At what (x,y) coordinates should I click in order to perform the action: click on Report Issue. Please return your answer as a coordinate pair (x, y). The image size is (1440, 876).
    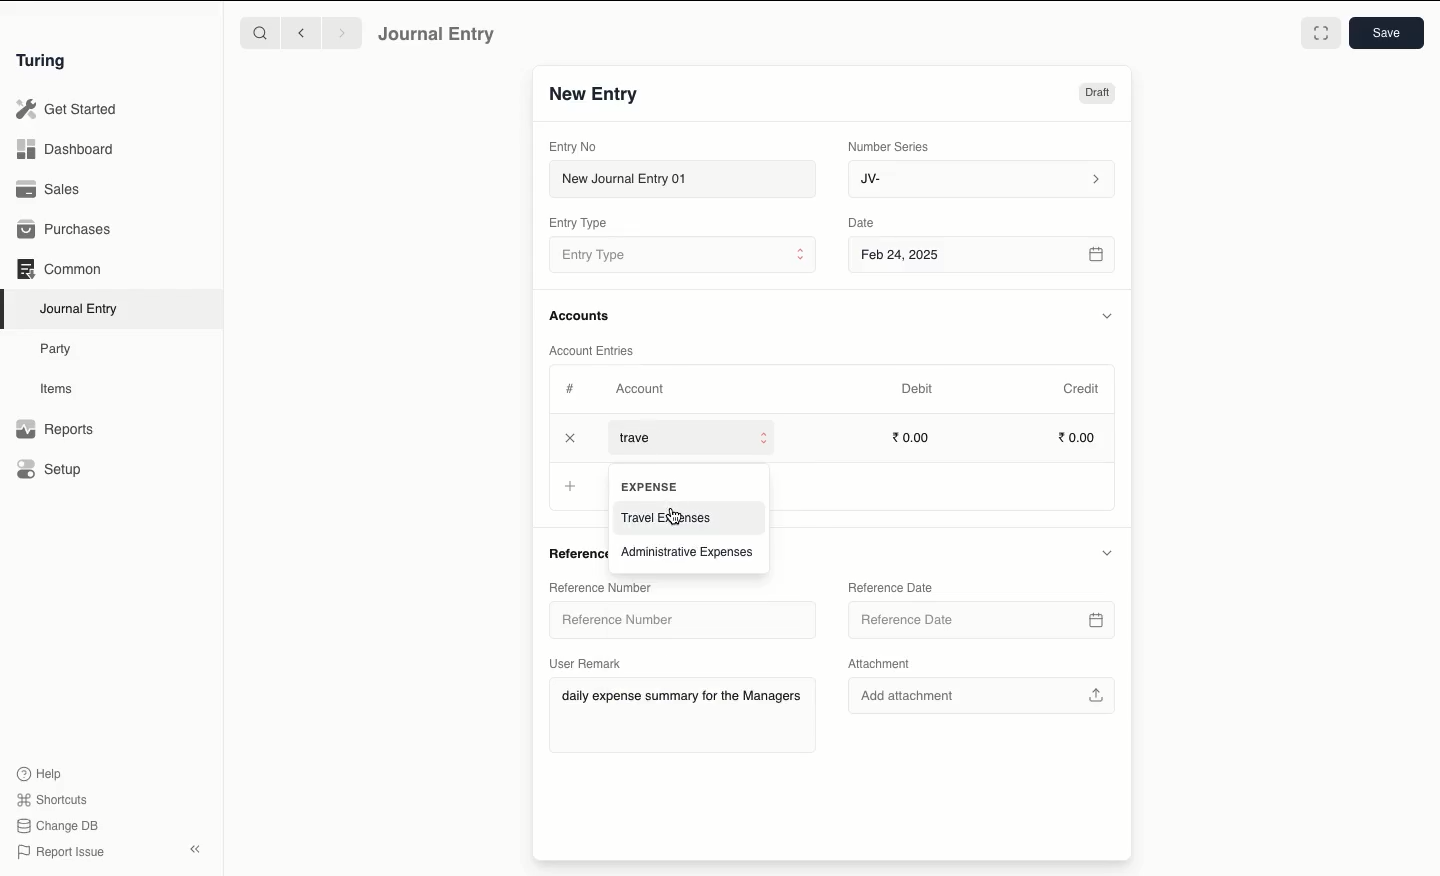
    Looking at the image, I should click on (63, 853).